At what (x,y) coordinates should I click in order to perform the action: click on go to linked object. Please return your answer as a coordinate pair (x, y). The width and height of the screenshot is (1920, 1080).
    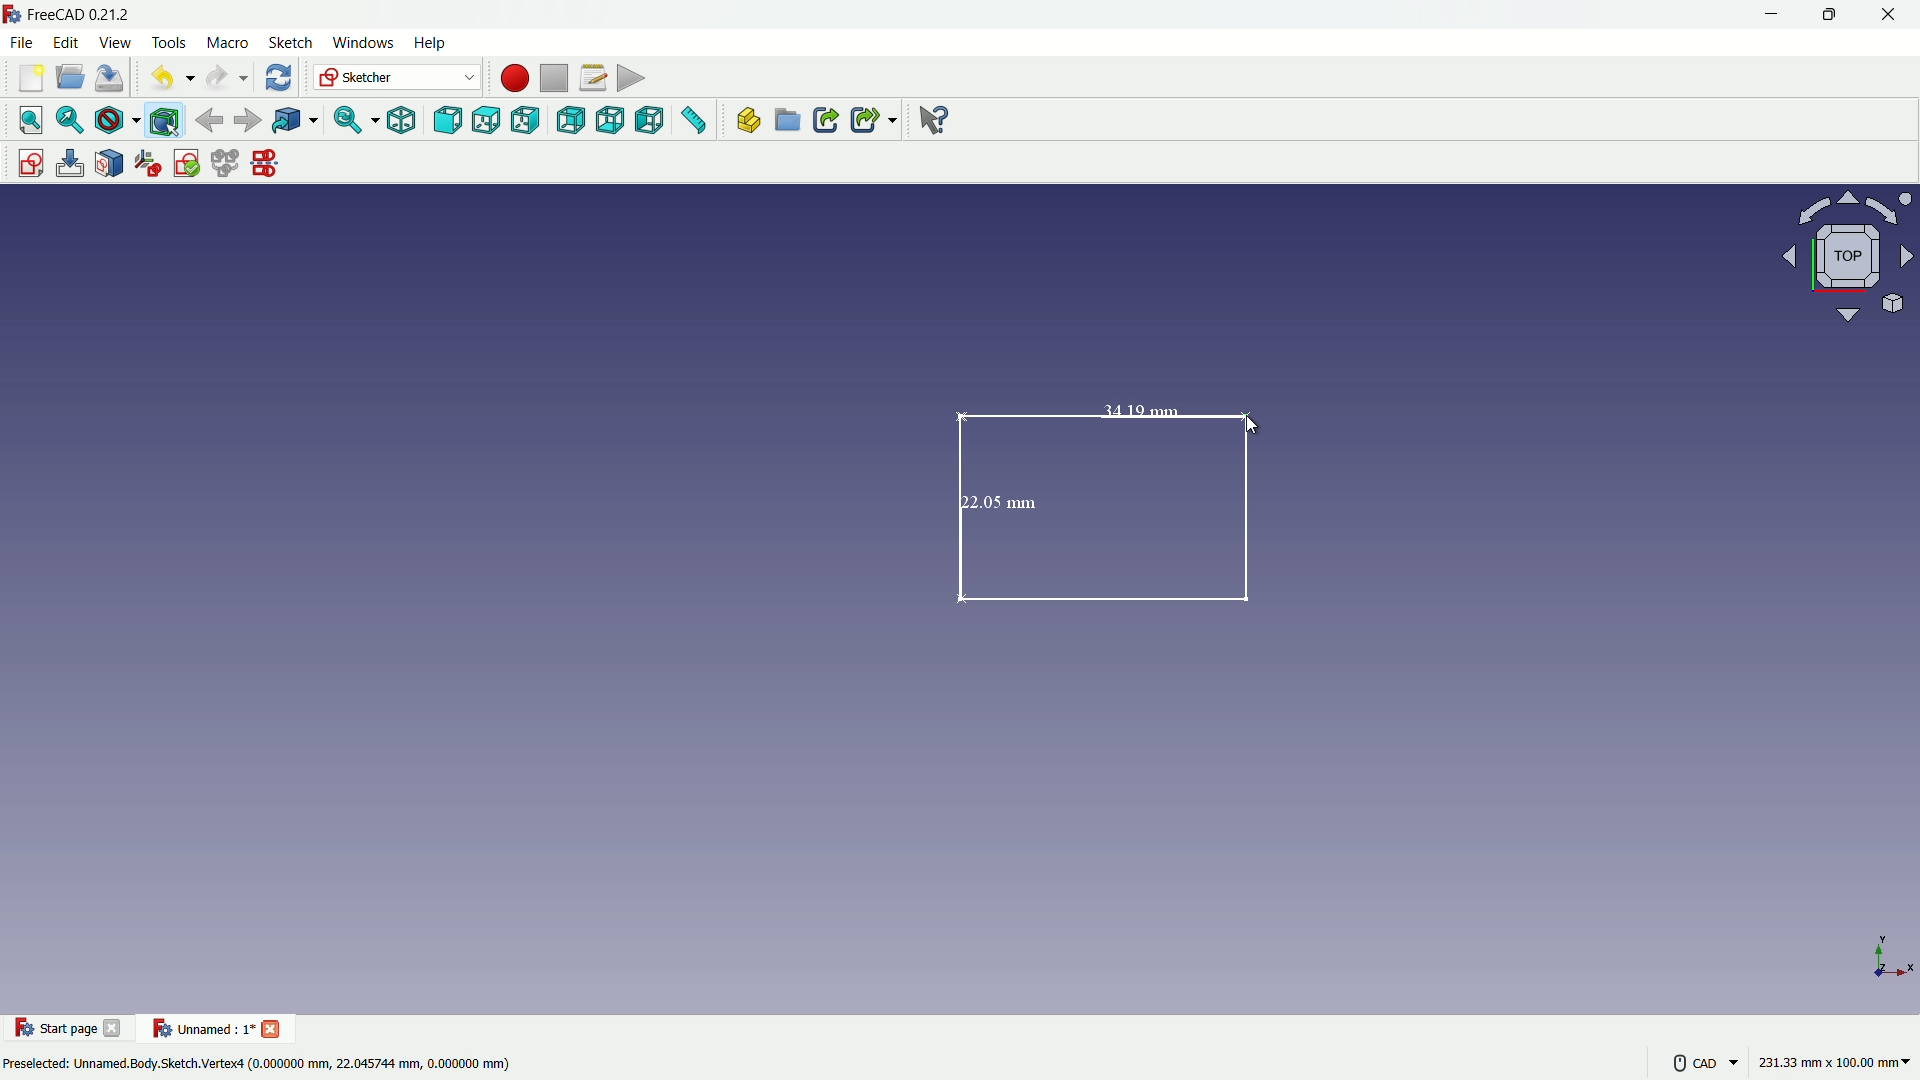
    Looking at the image, I should click on (294, 122).